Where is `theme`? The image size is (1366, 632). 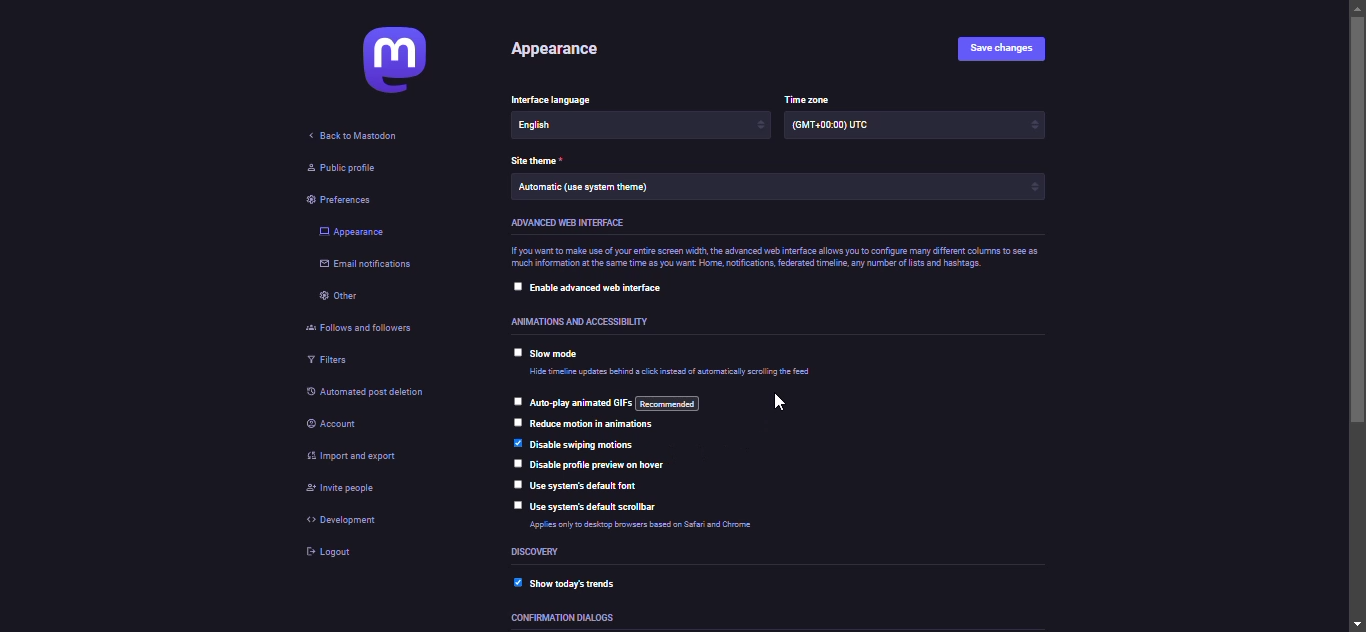
theme is located at coordinates (536, 159).